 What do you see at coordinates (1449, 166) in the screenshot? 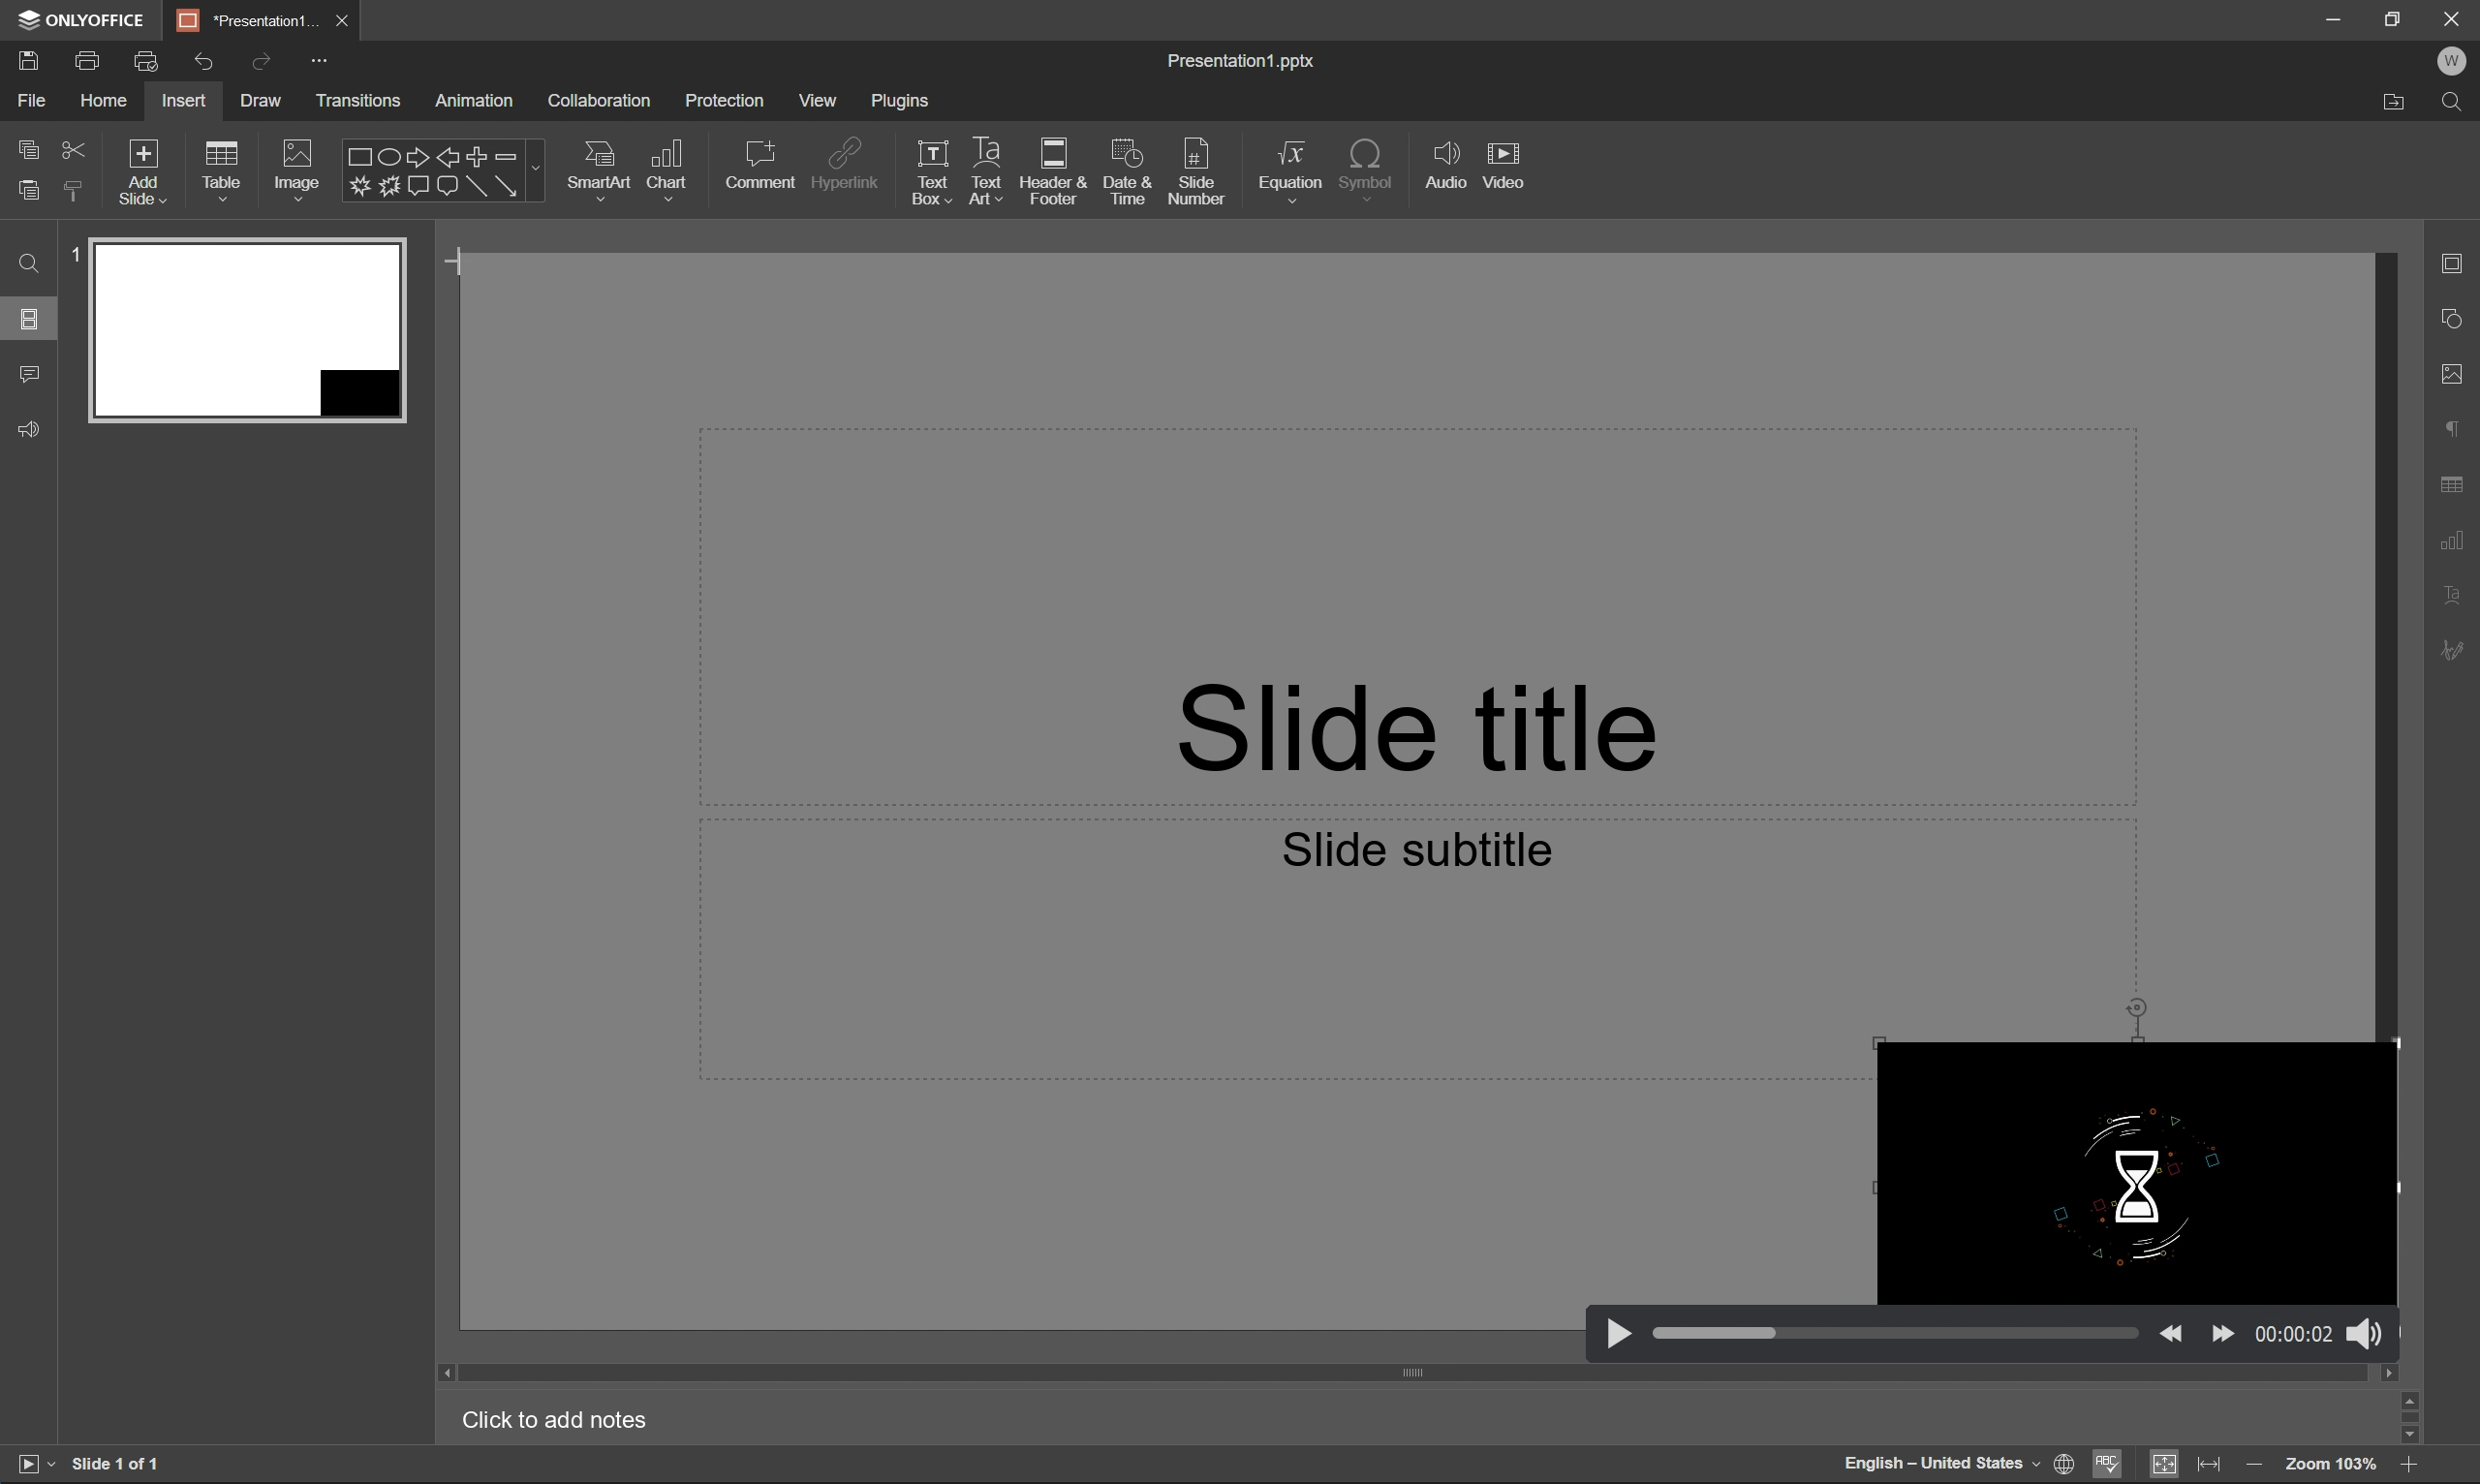
I see `audio` at bounding box center [1449, 166].